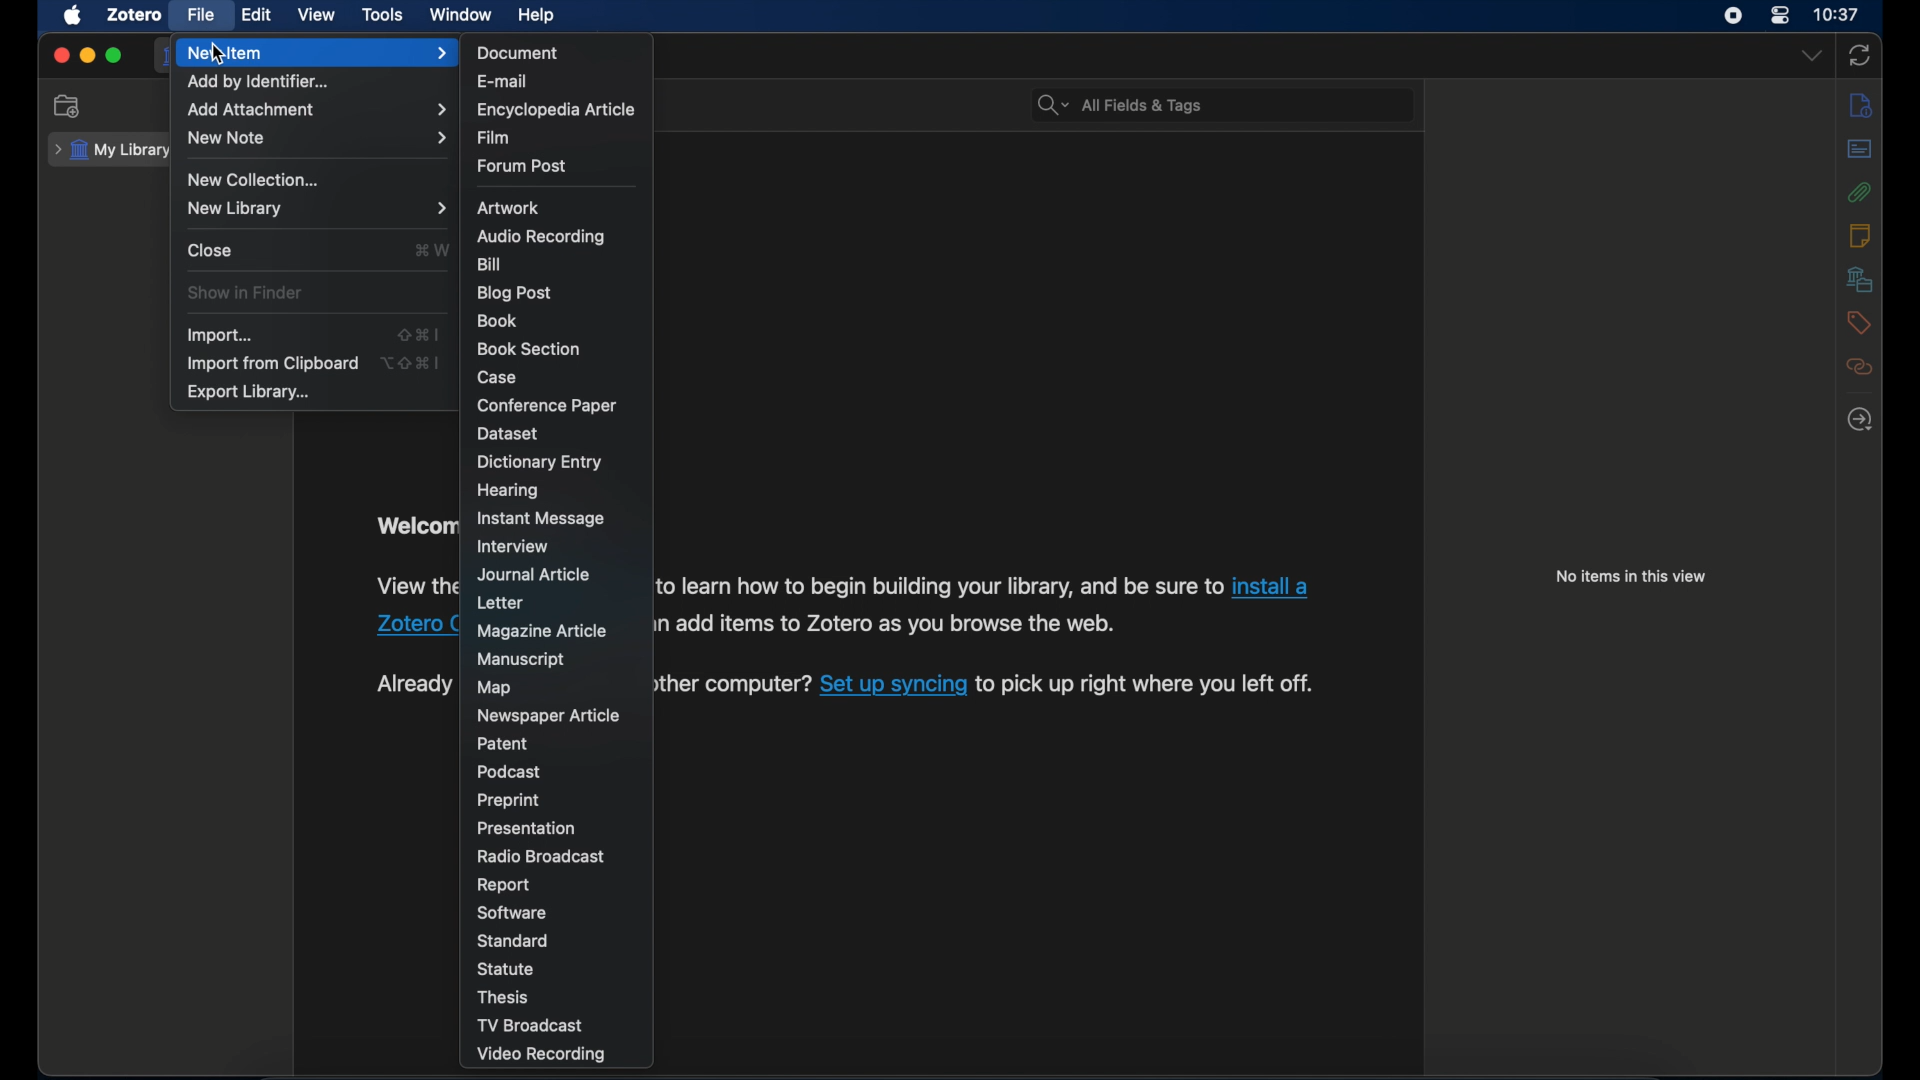 The height and width of the screenshot is (1080, 1920). Describe the element at coordinates (542, 632) in the screenshot. I see `magazine article` at that location.